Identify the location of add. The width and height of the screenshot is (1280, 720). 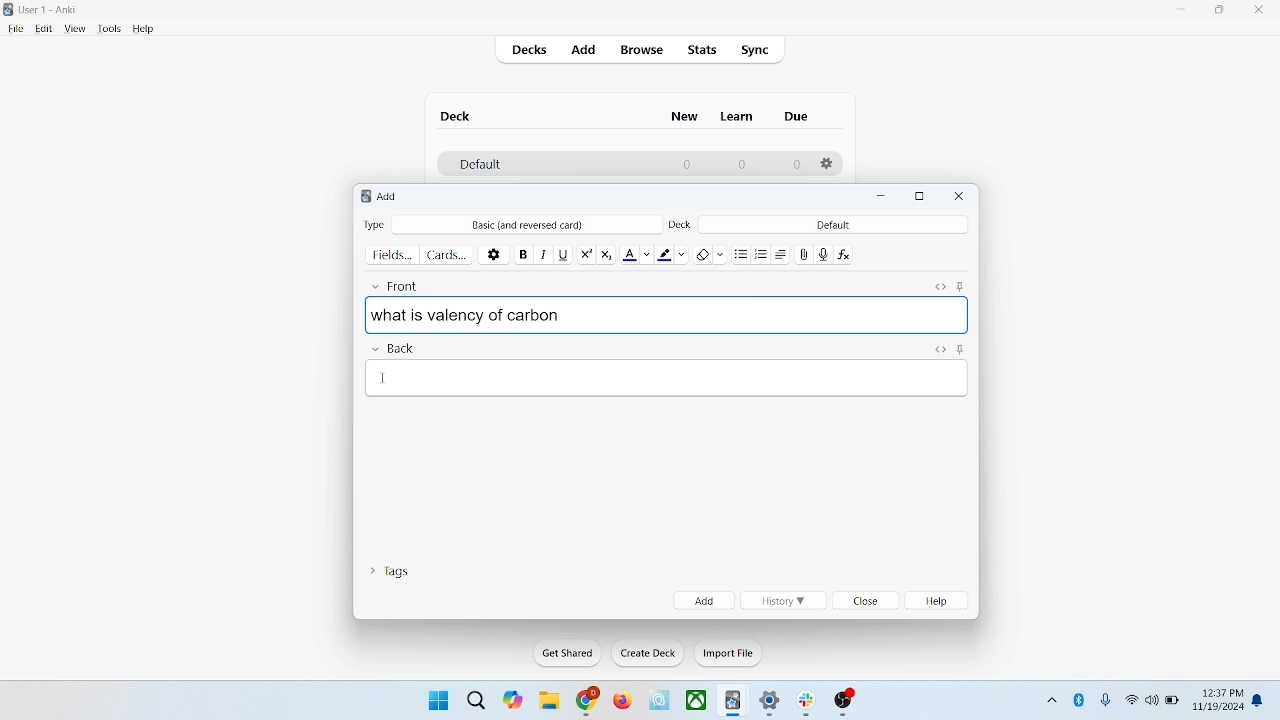
(704, 600).